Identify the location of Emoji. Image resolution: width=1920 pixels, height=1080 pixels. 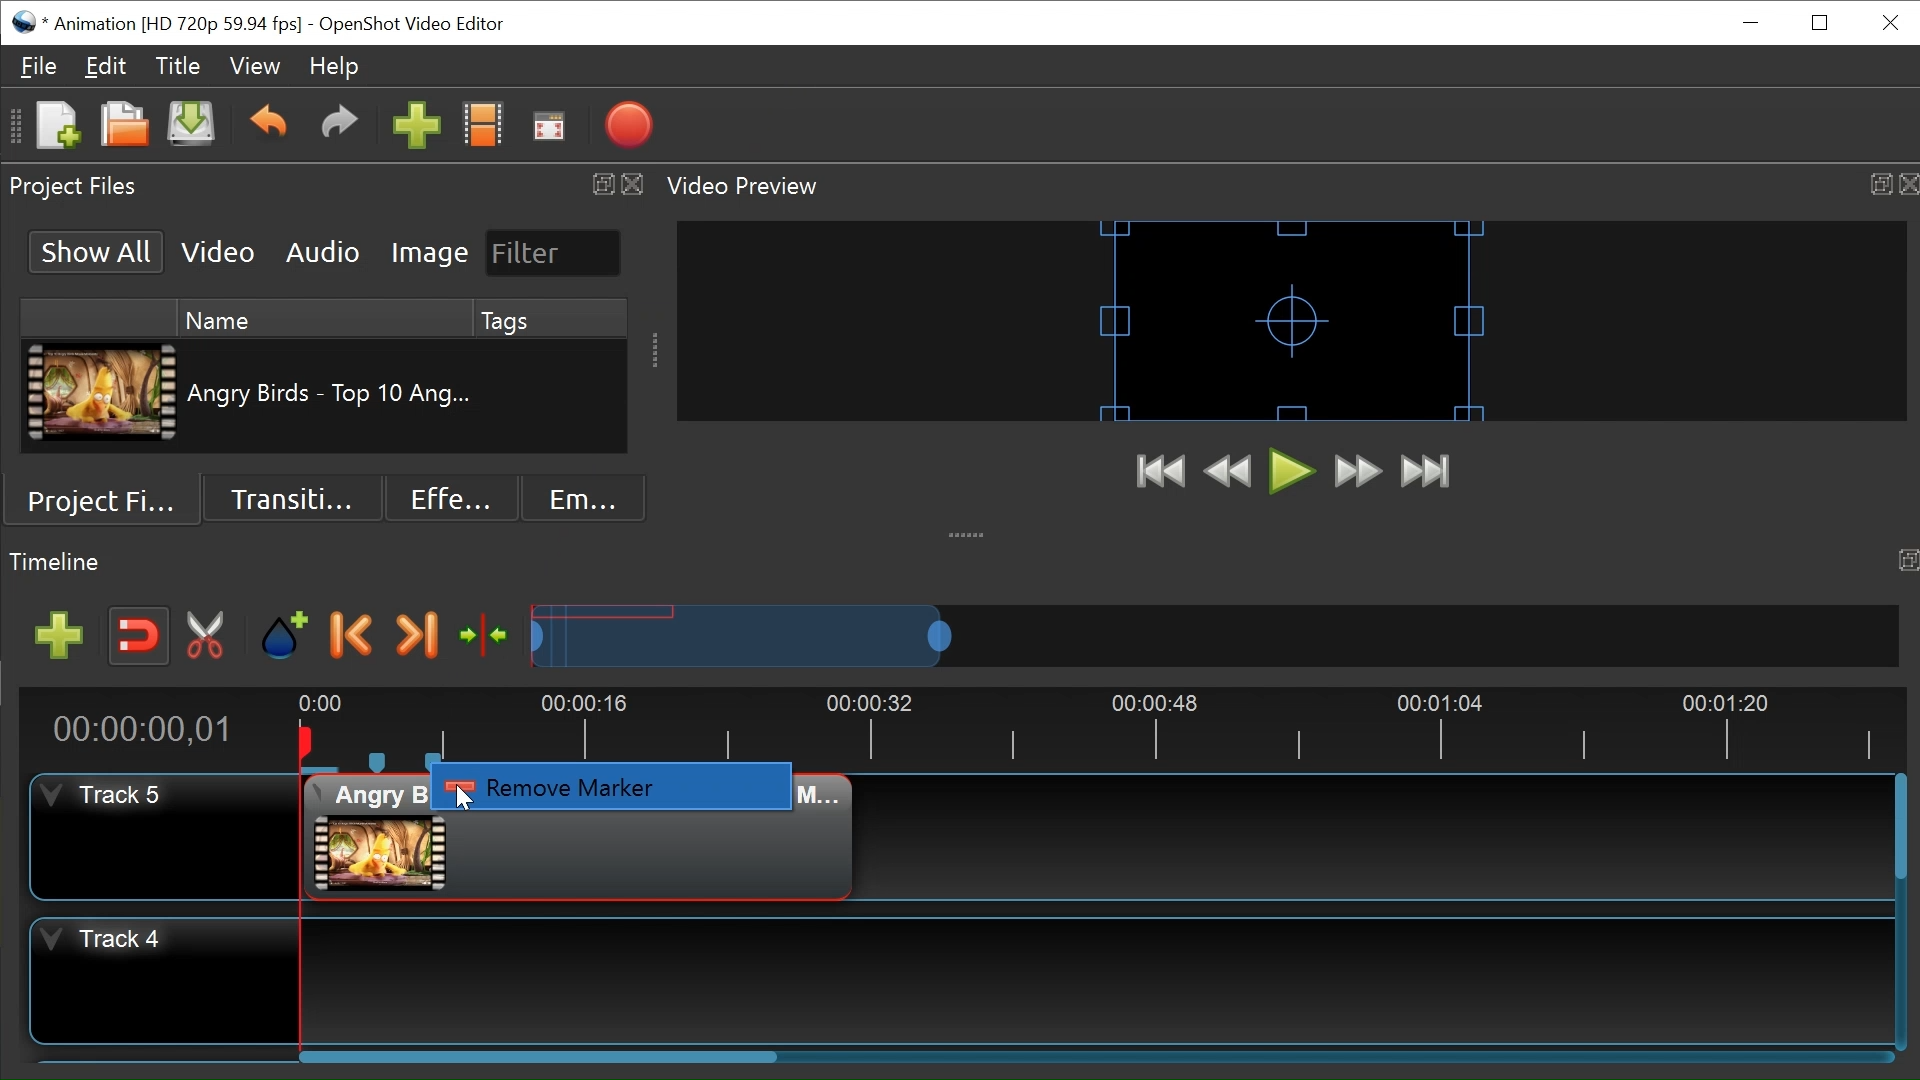
(584, 498).